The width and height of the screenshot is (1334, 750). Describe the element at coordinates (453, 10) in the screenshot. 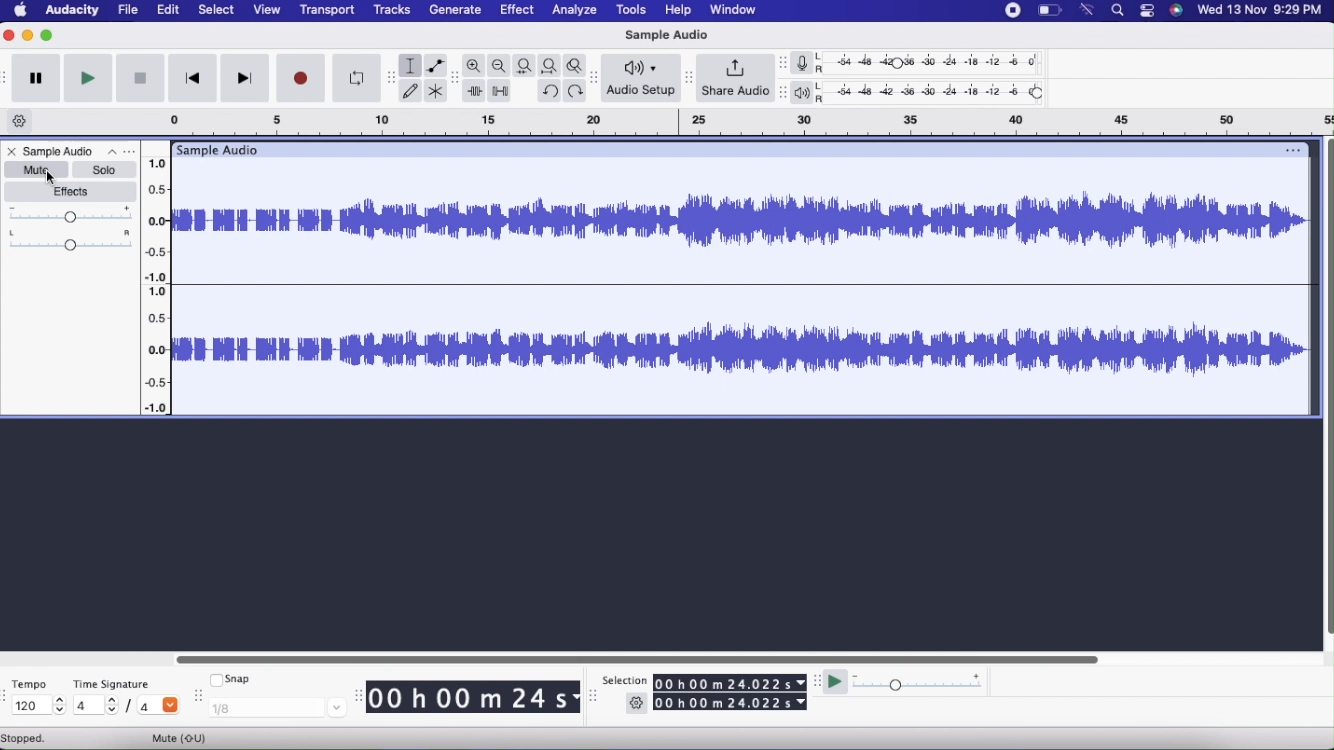

I see `Generate` at that location.